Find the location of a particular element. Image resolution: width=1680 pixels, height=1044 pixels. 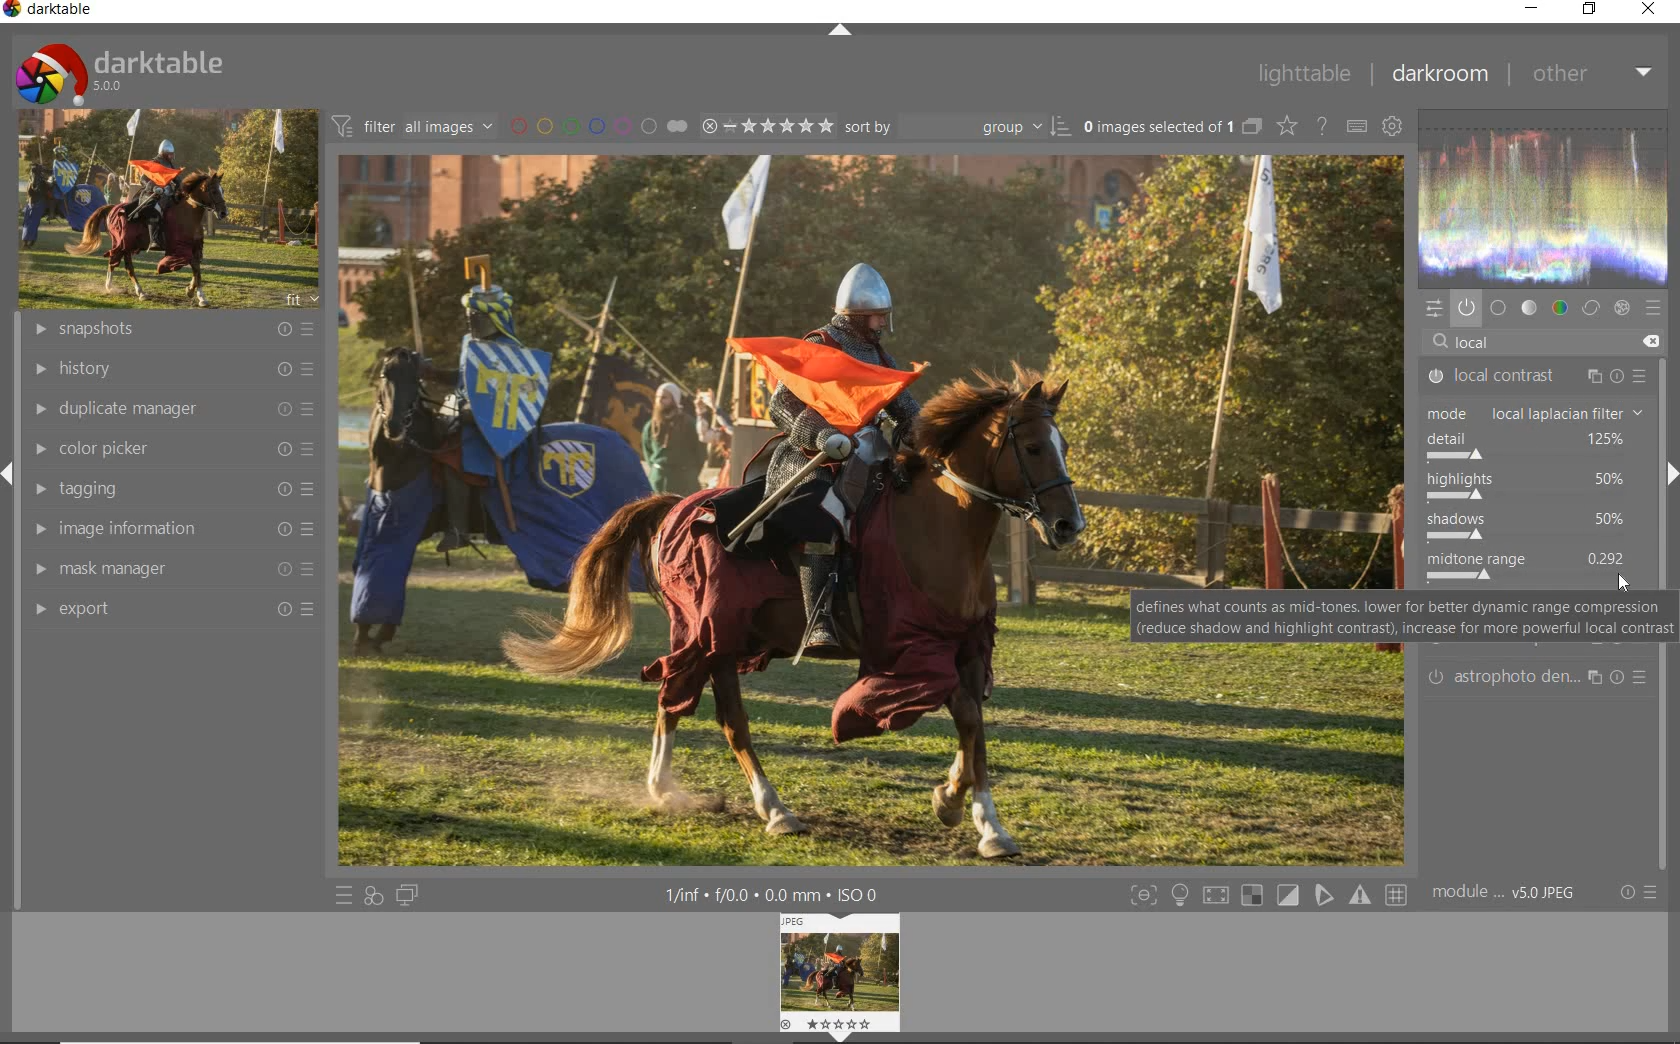

quick access for applying any of your styles is located at coordinates (375, 894).